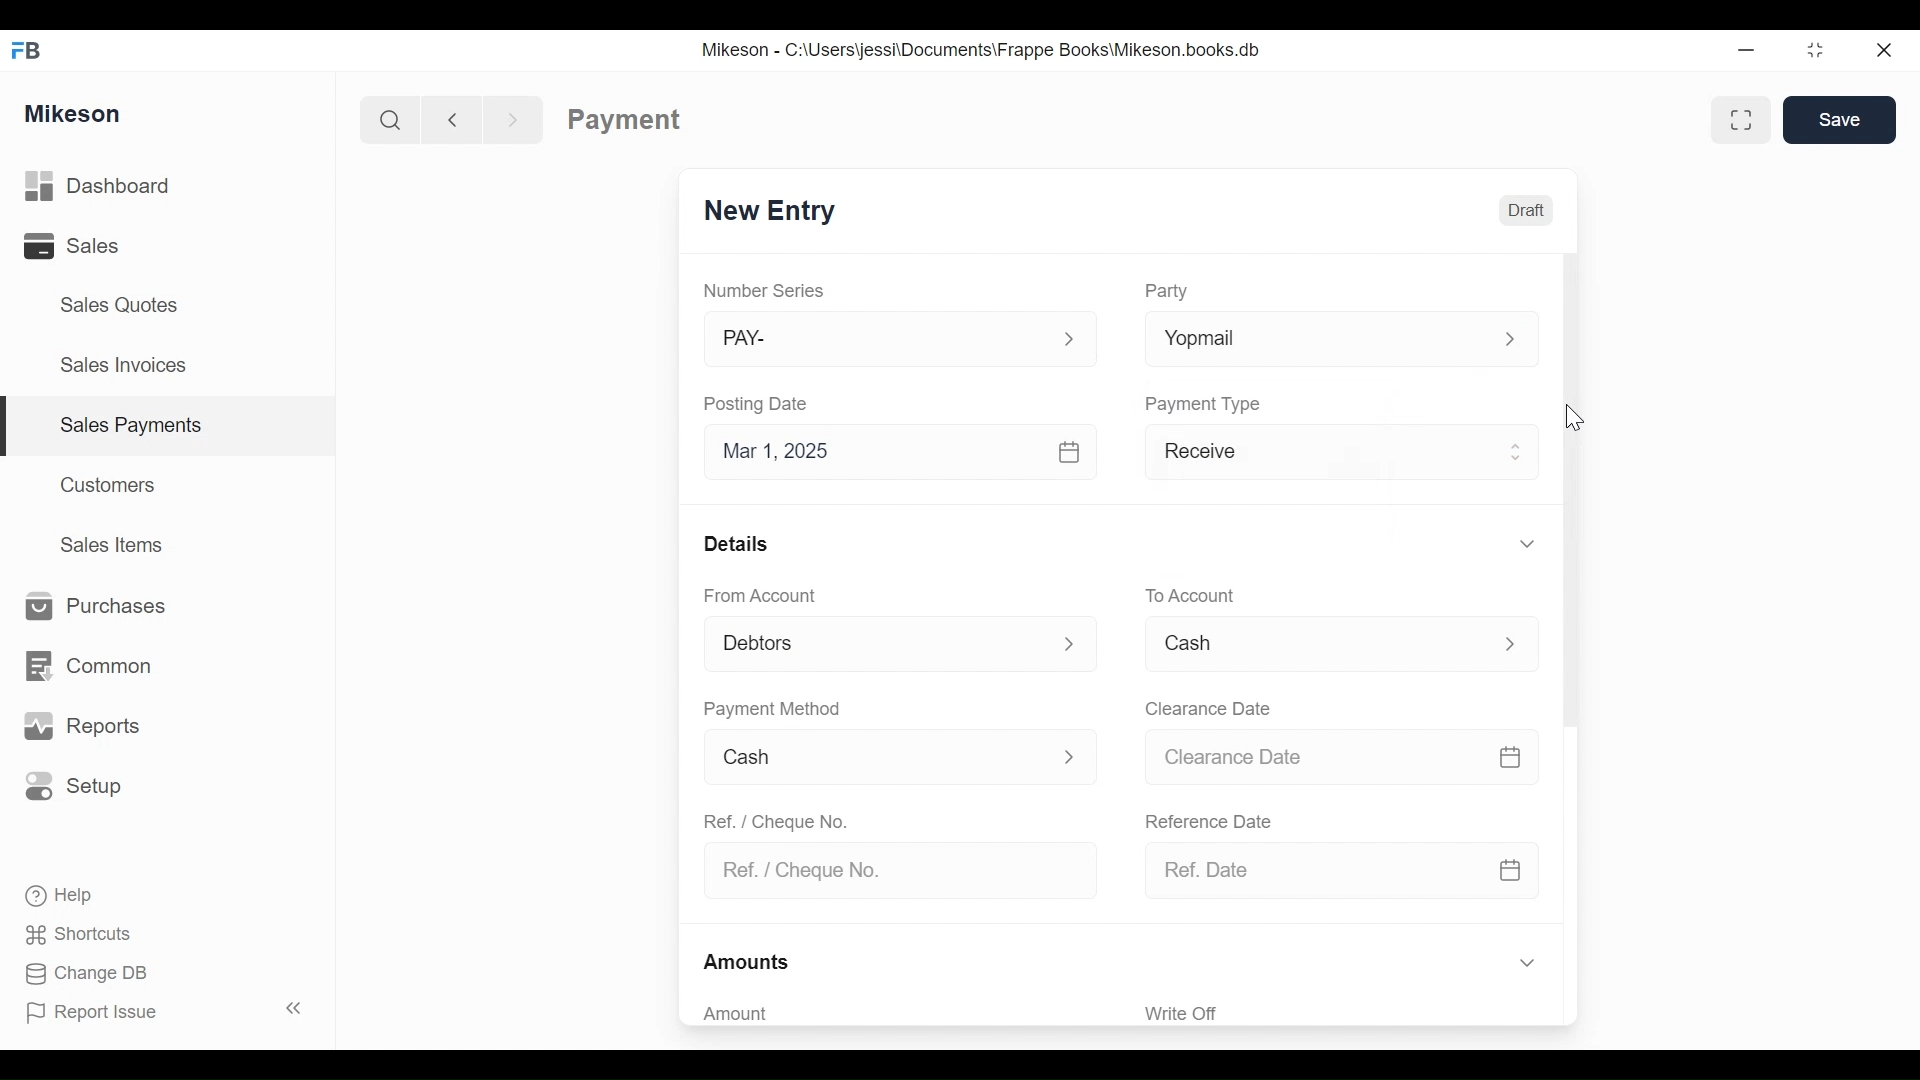 This screenshot has height=1080, width=1920. What do you see at coordinates (101, 1013) in the screenshot?
I see `Report Issue` at bounding box center [101, 1013].